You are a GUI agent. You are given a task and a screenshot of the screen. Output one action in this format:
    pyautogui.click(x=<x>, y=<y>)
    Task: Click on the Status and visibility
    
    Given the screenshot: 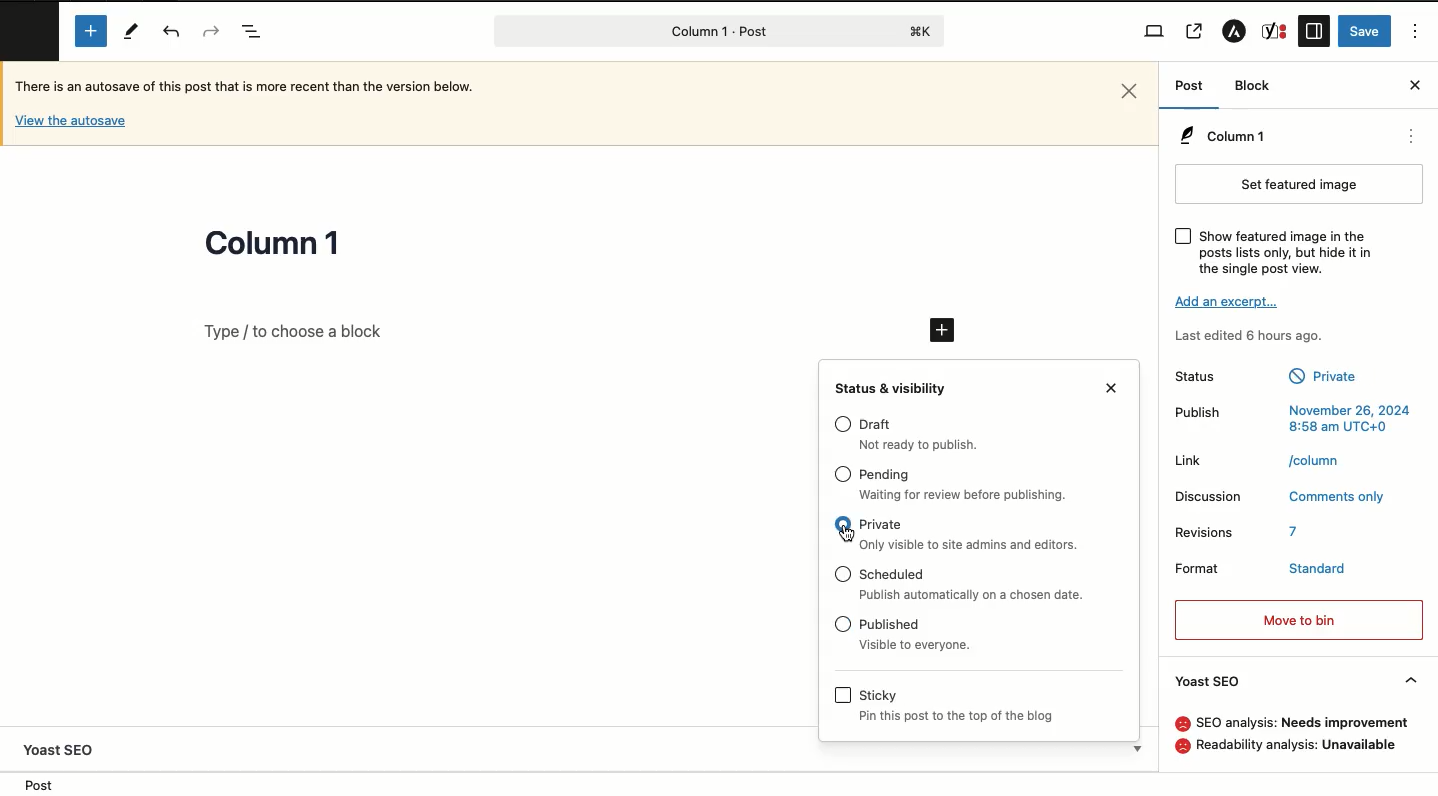 What is the action you would take?
    pyautogui.click(x=893, y=387)
    